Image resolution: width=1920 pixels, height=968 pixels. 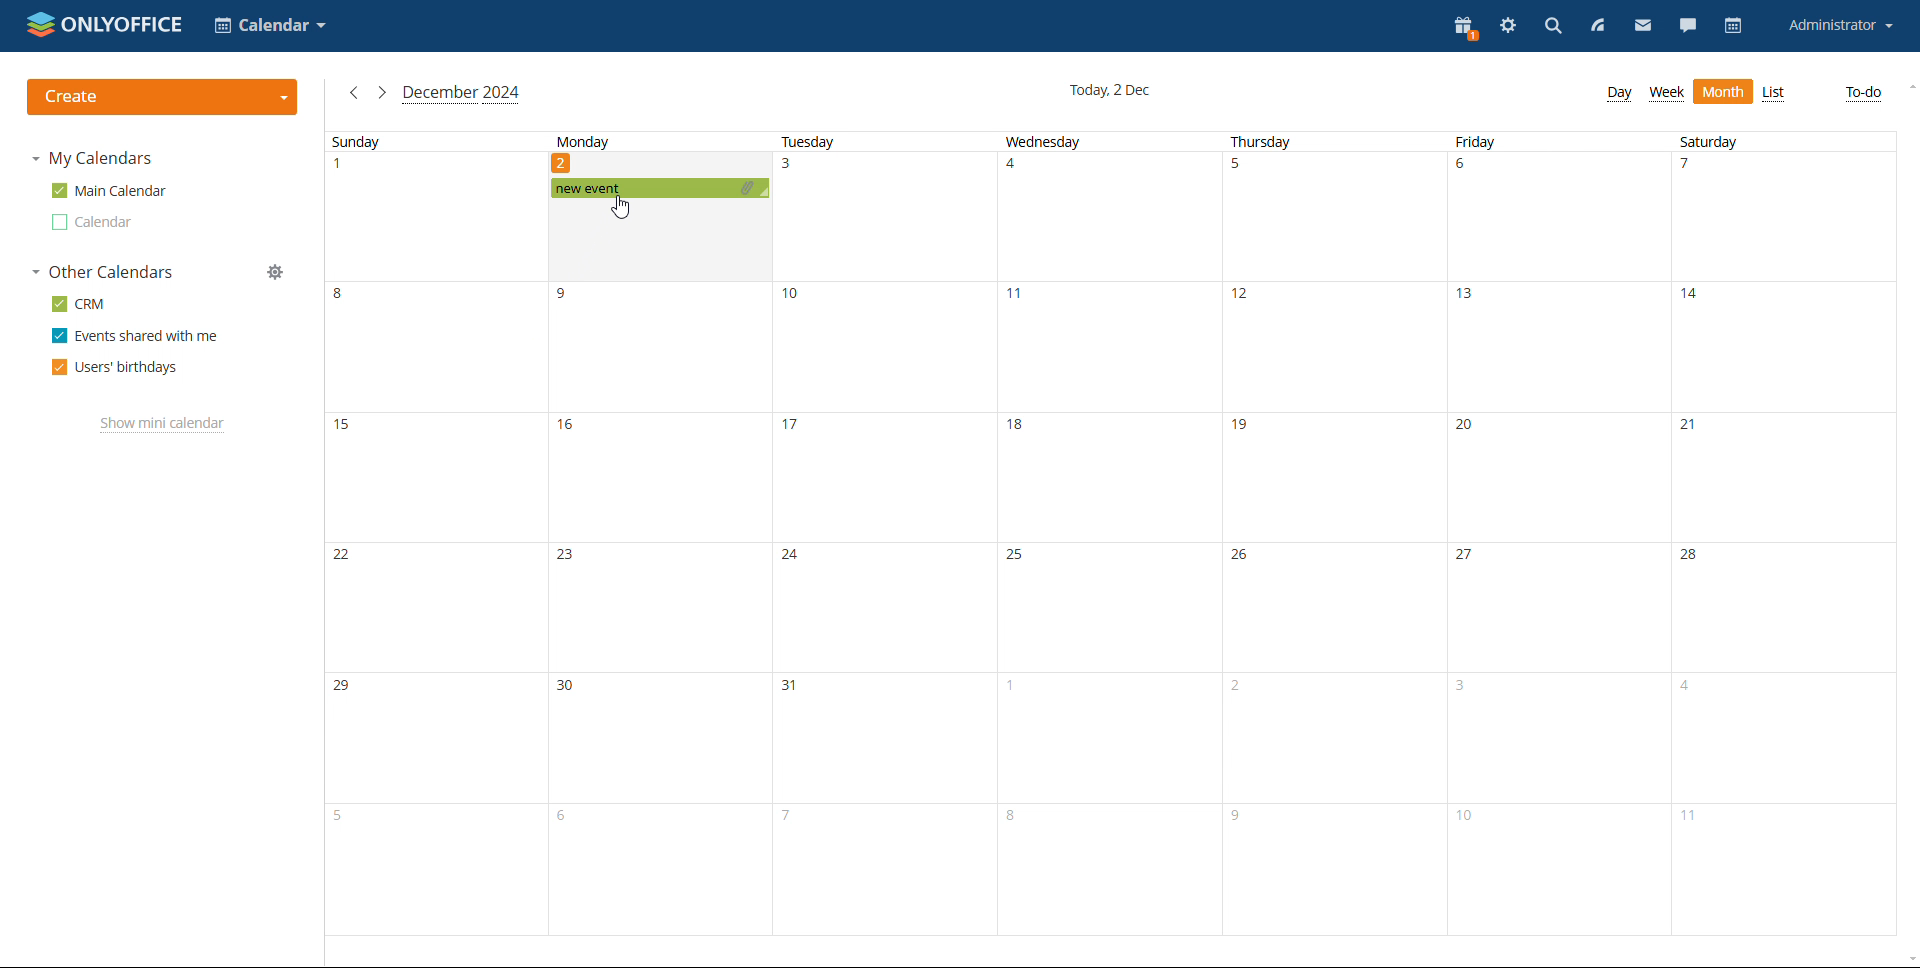 I want to click on Sunday, so click(x=355, y=142).